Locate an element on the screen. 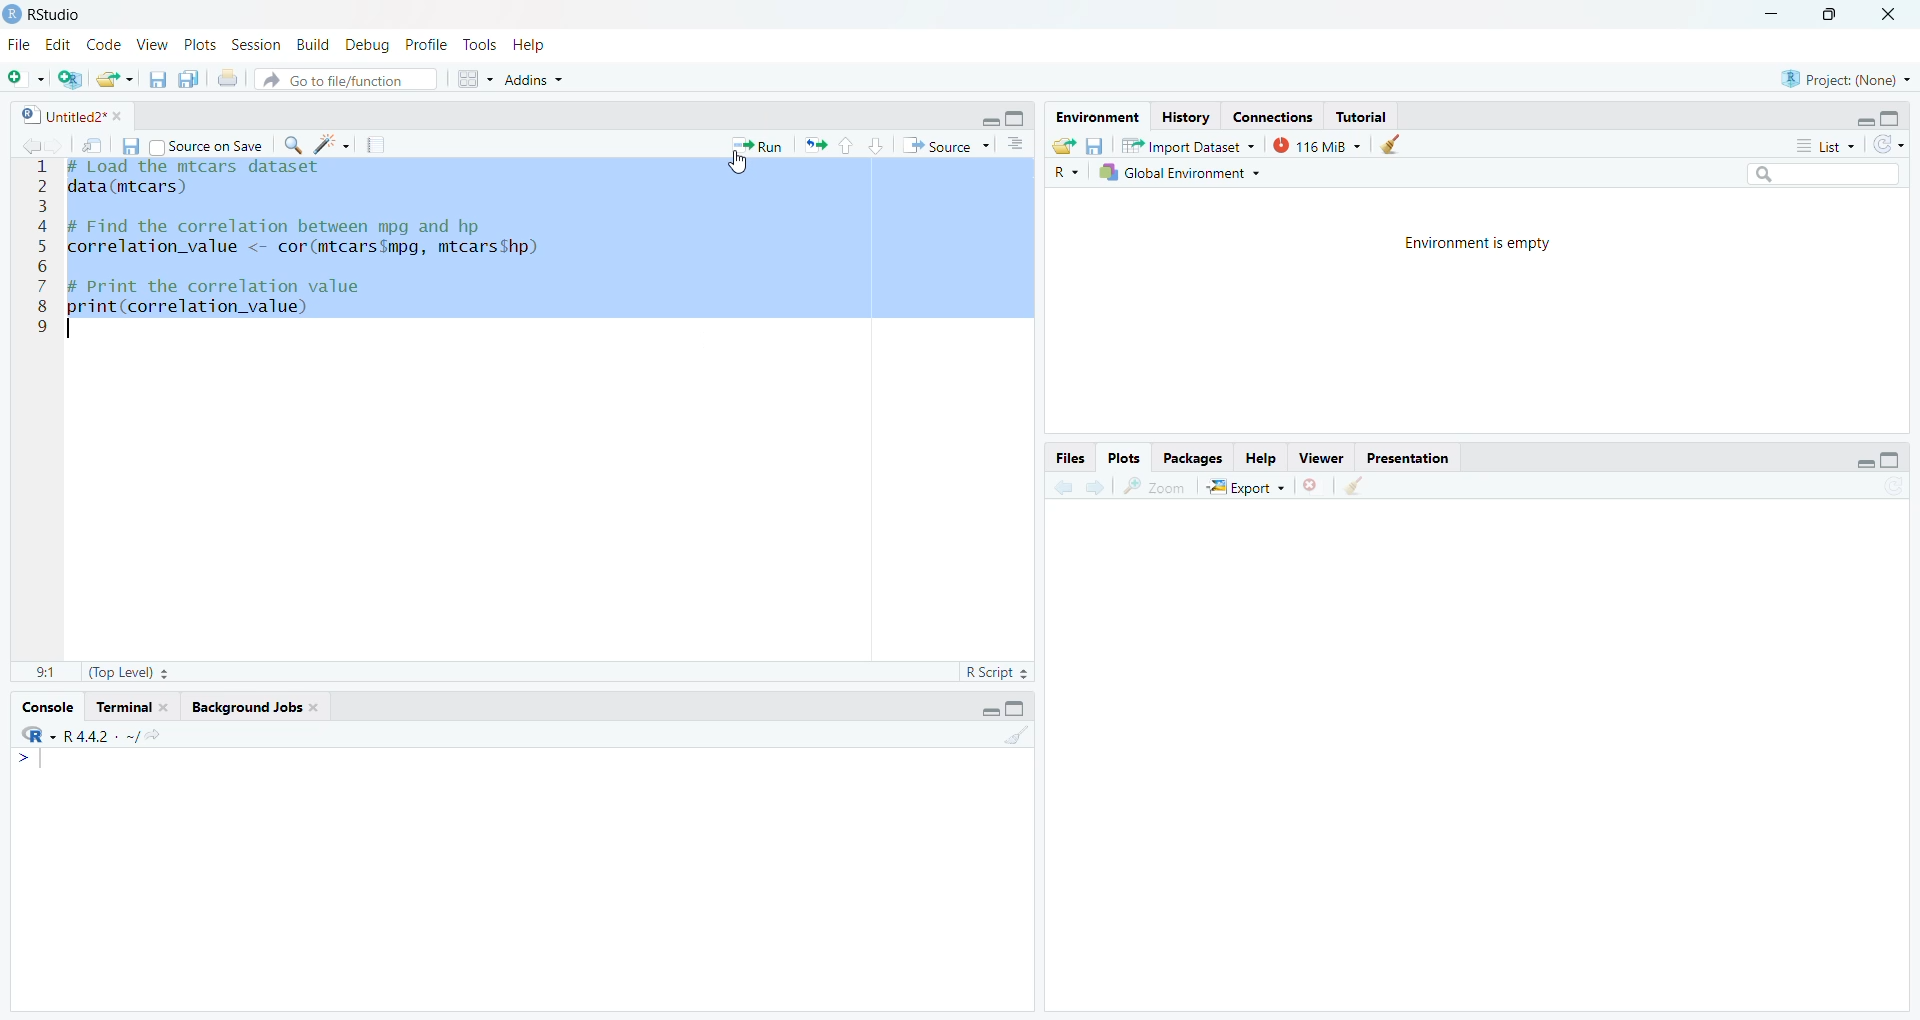  Project (None) is located at coordinates (1846, 80).